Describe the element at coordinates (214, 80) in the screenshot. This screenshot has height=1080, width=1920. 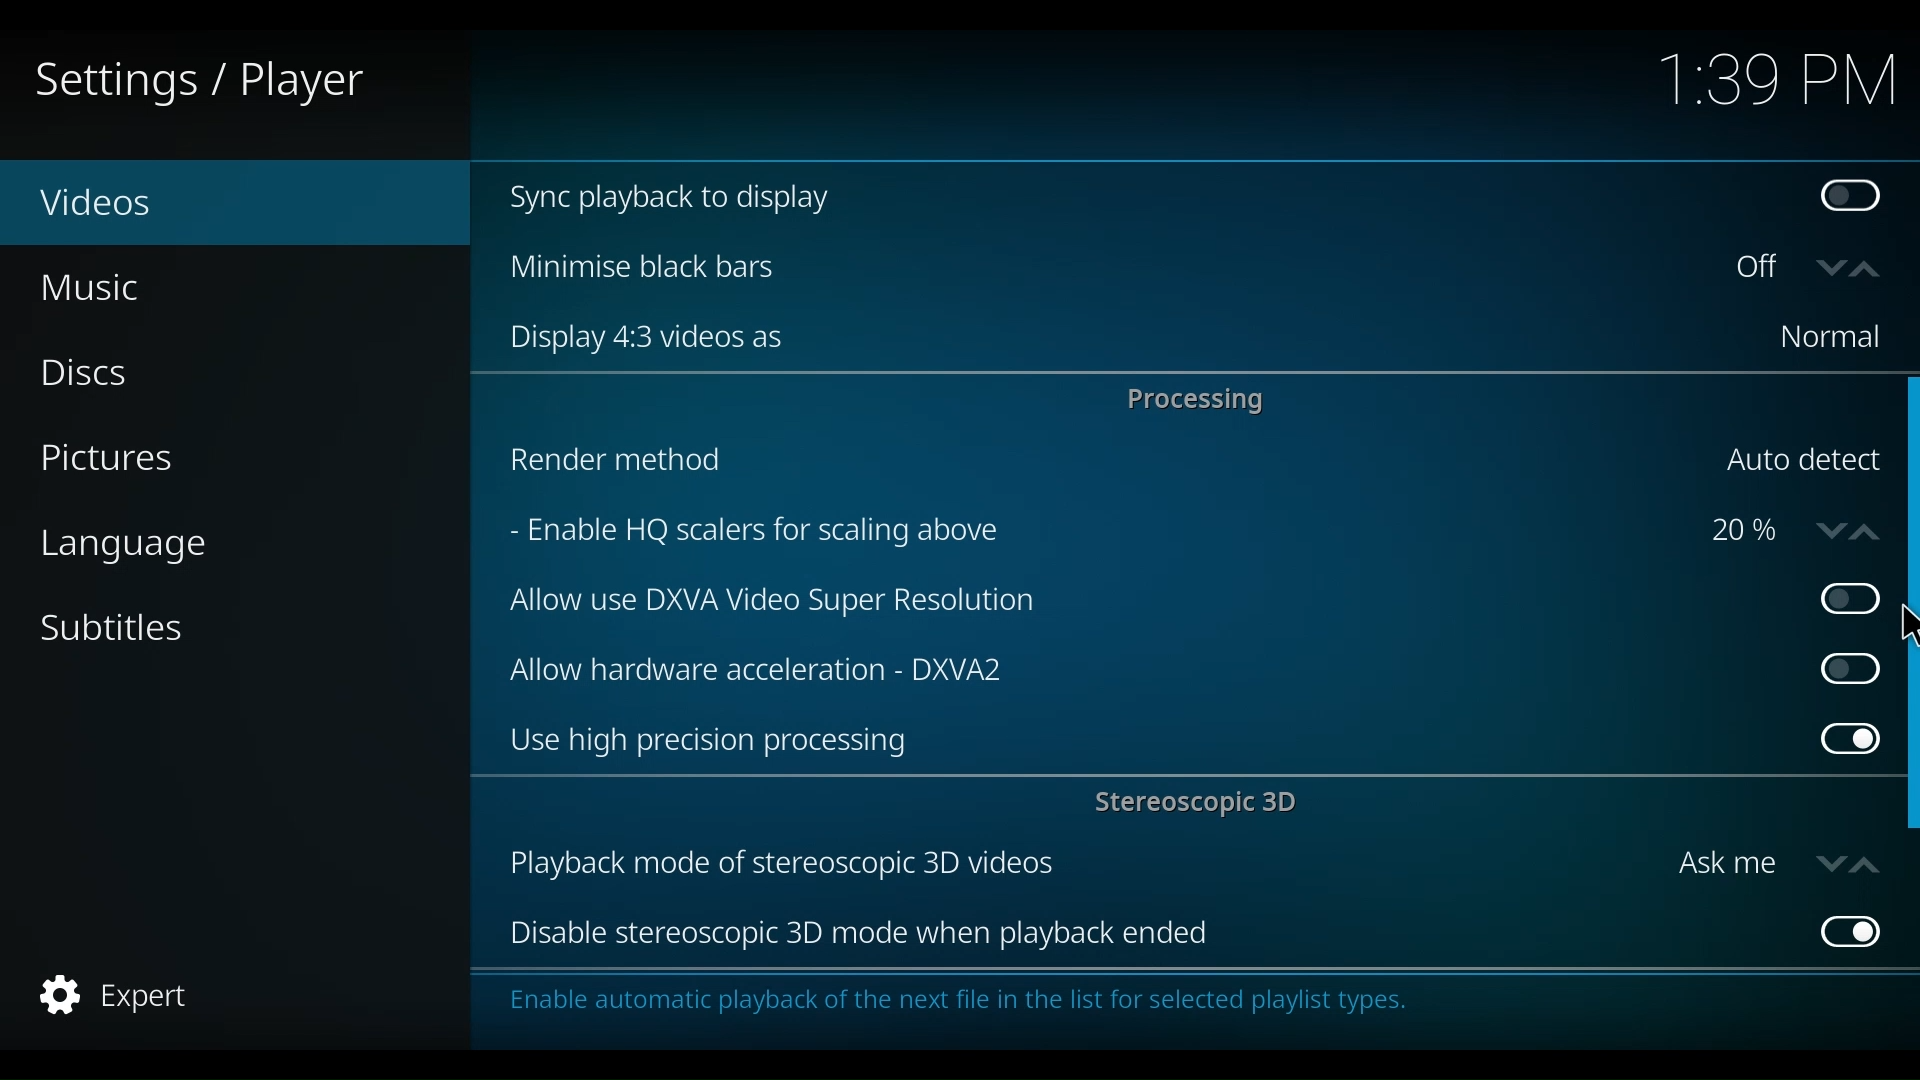
I see `Settings / Player` at that location.